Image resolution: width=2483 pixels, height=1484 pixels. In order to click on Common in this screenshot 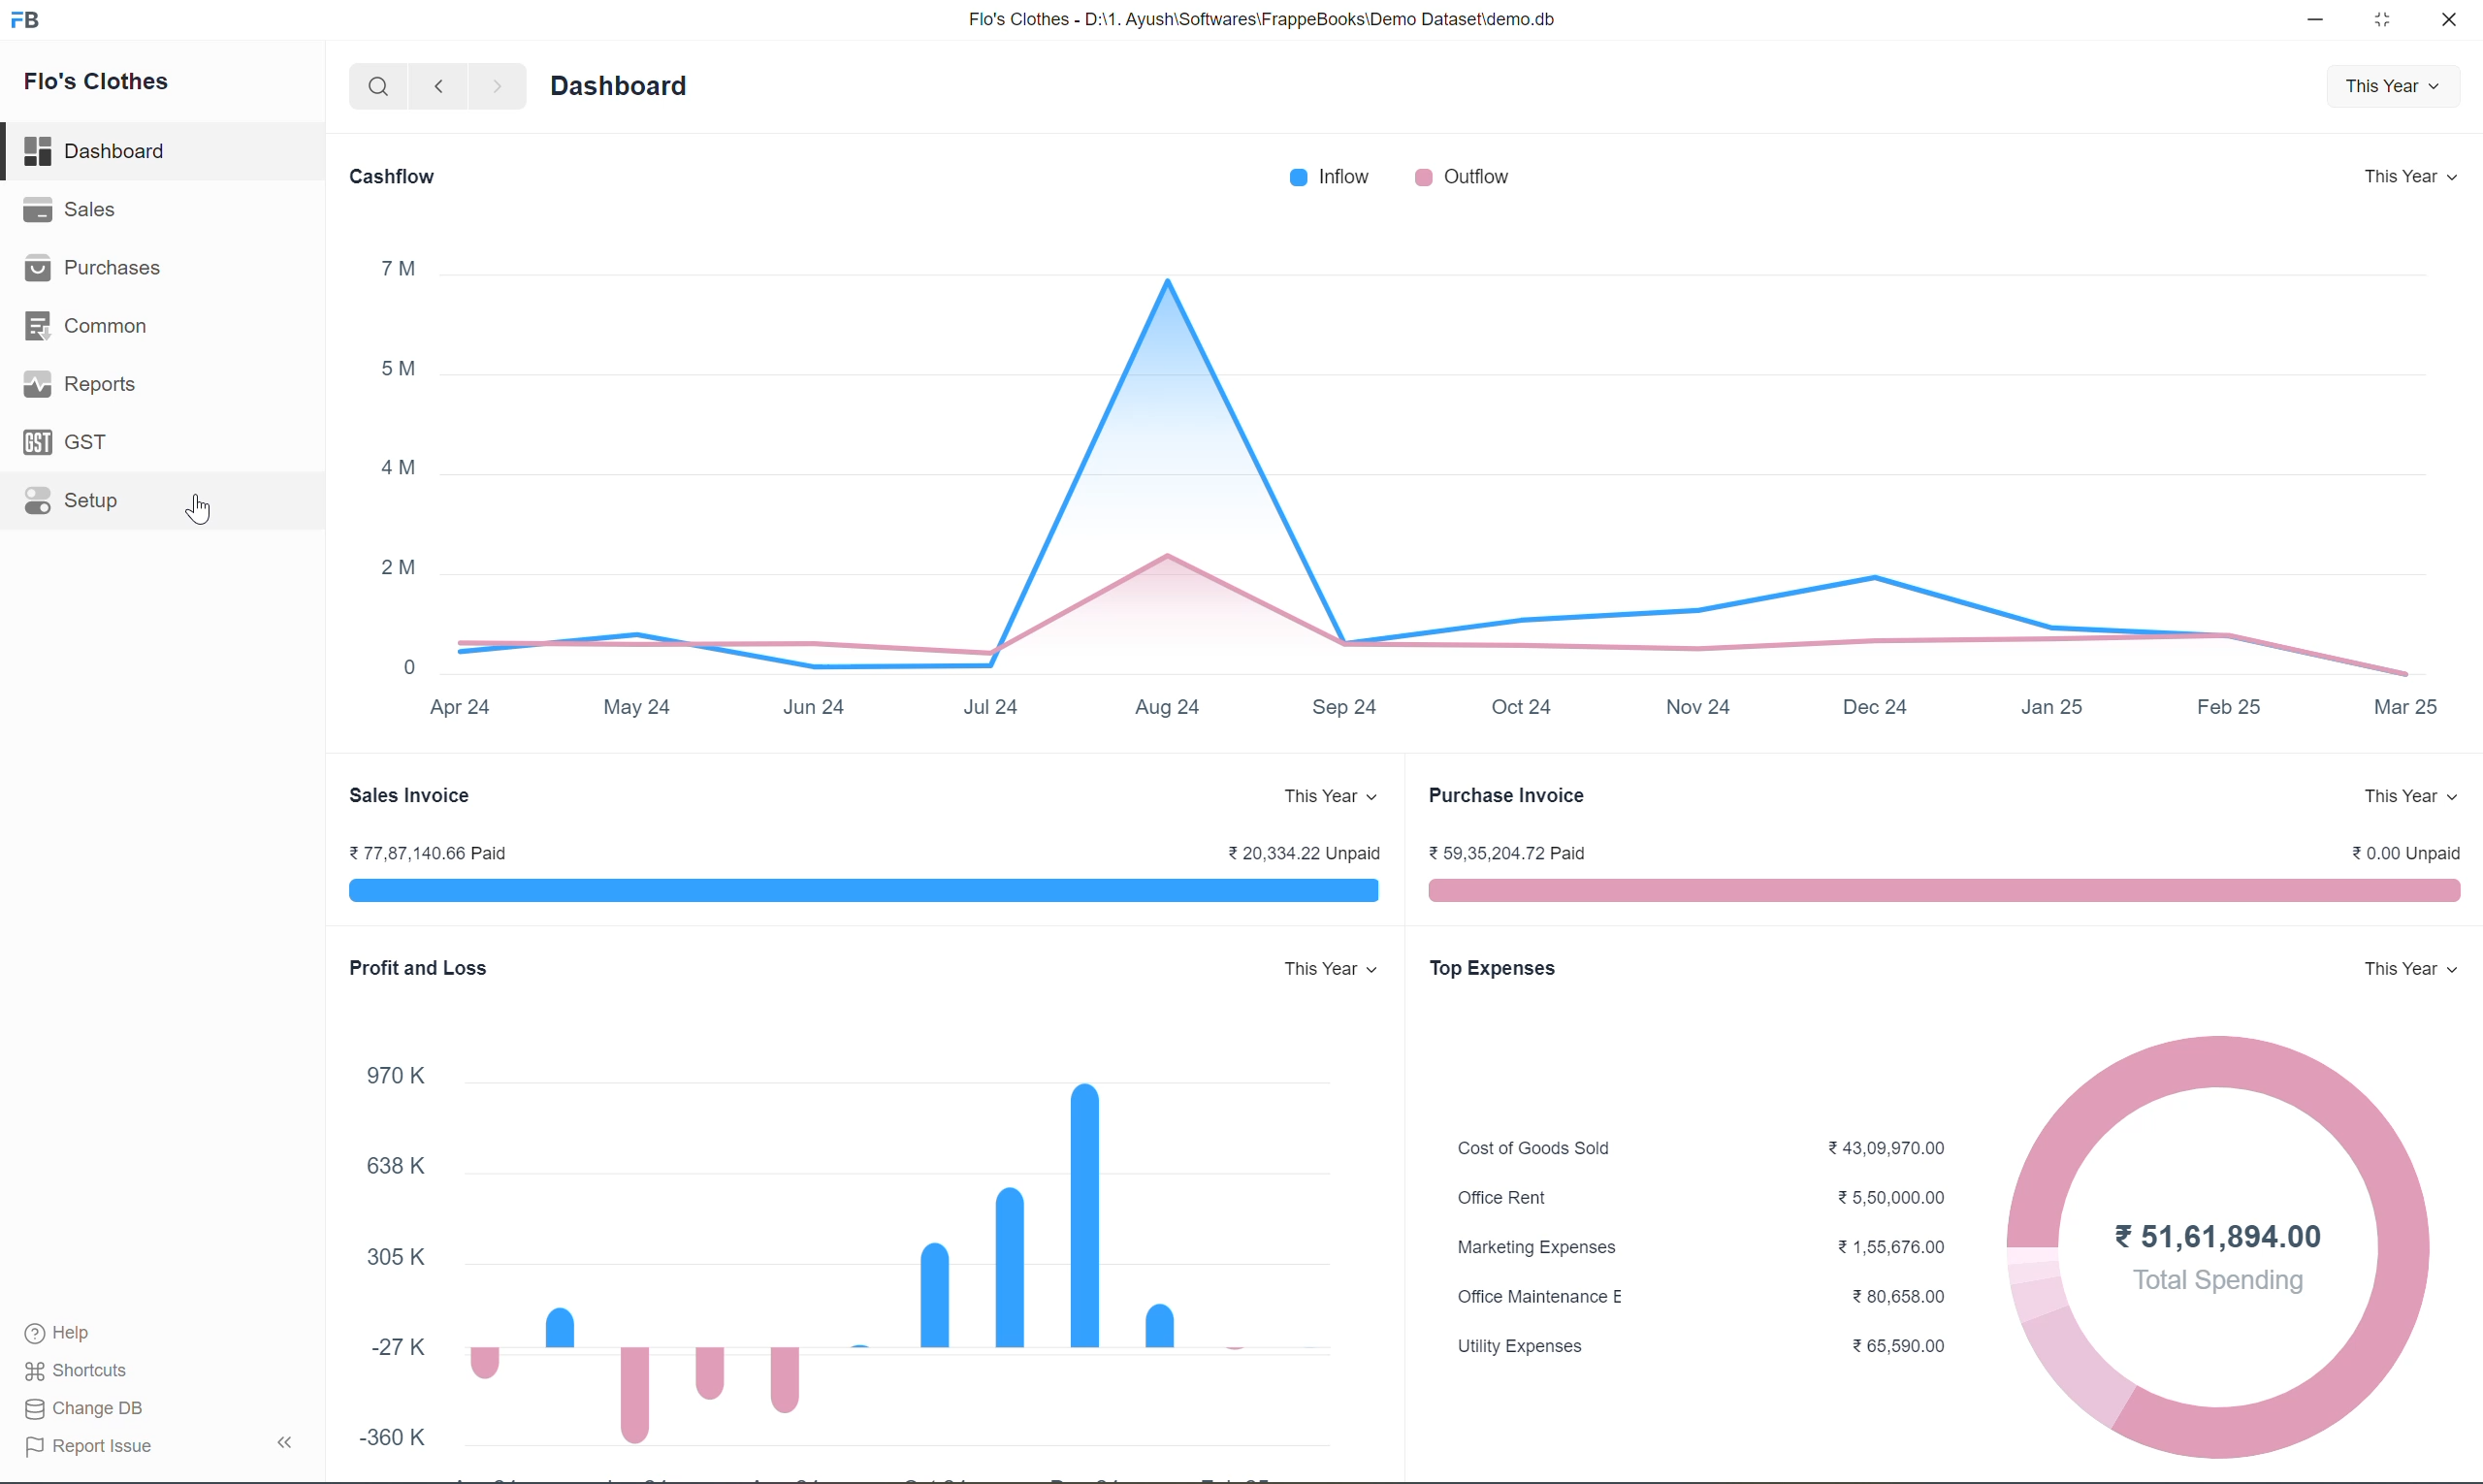, I will do `click(86, 325)`.